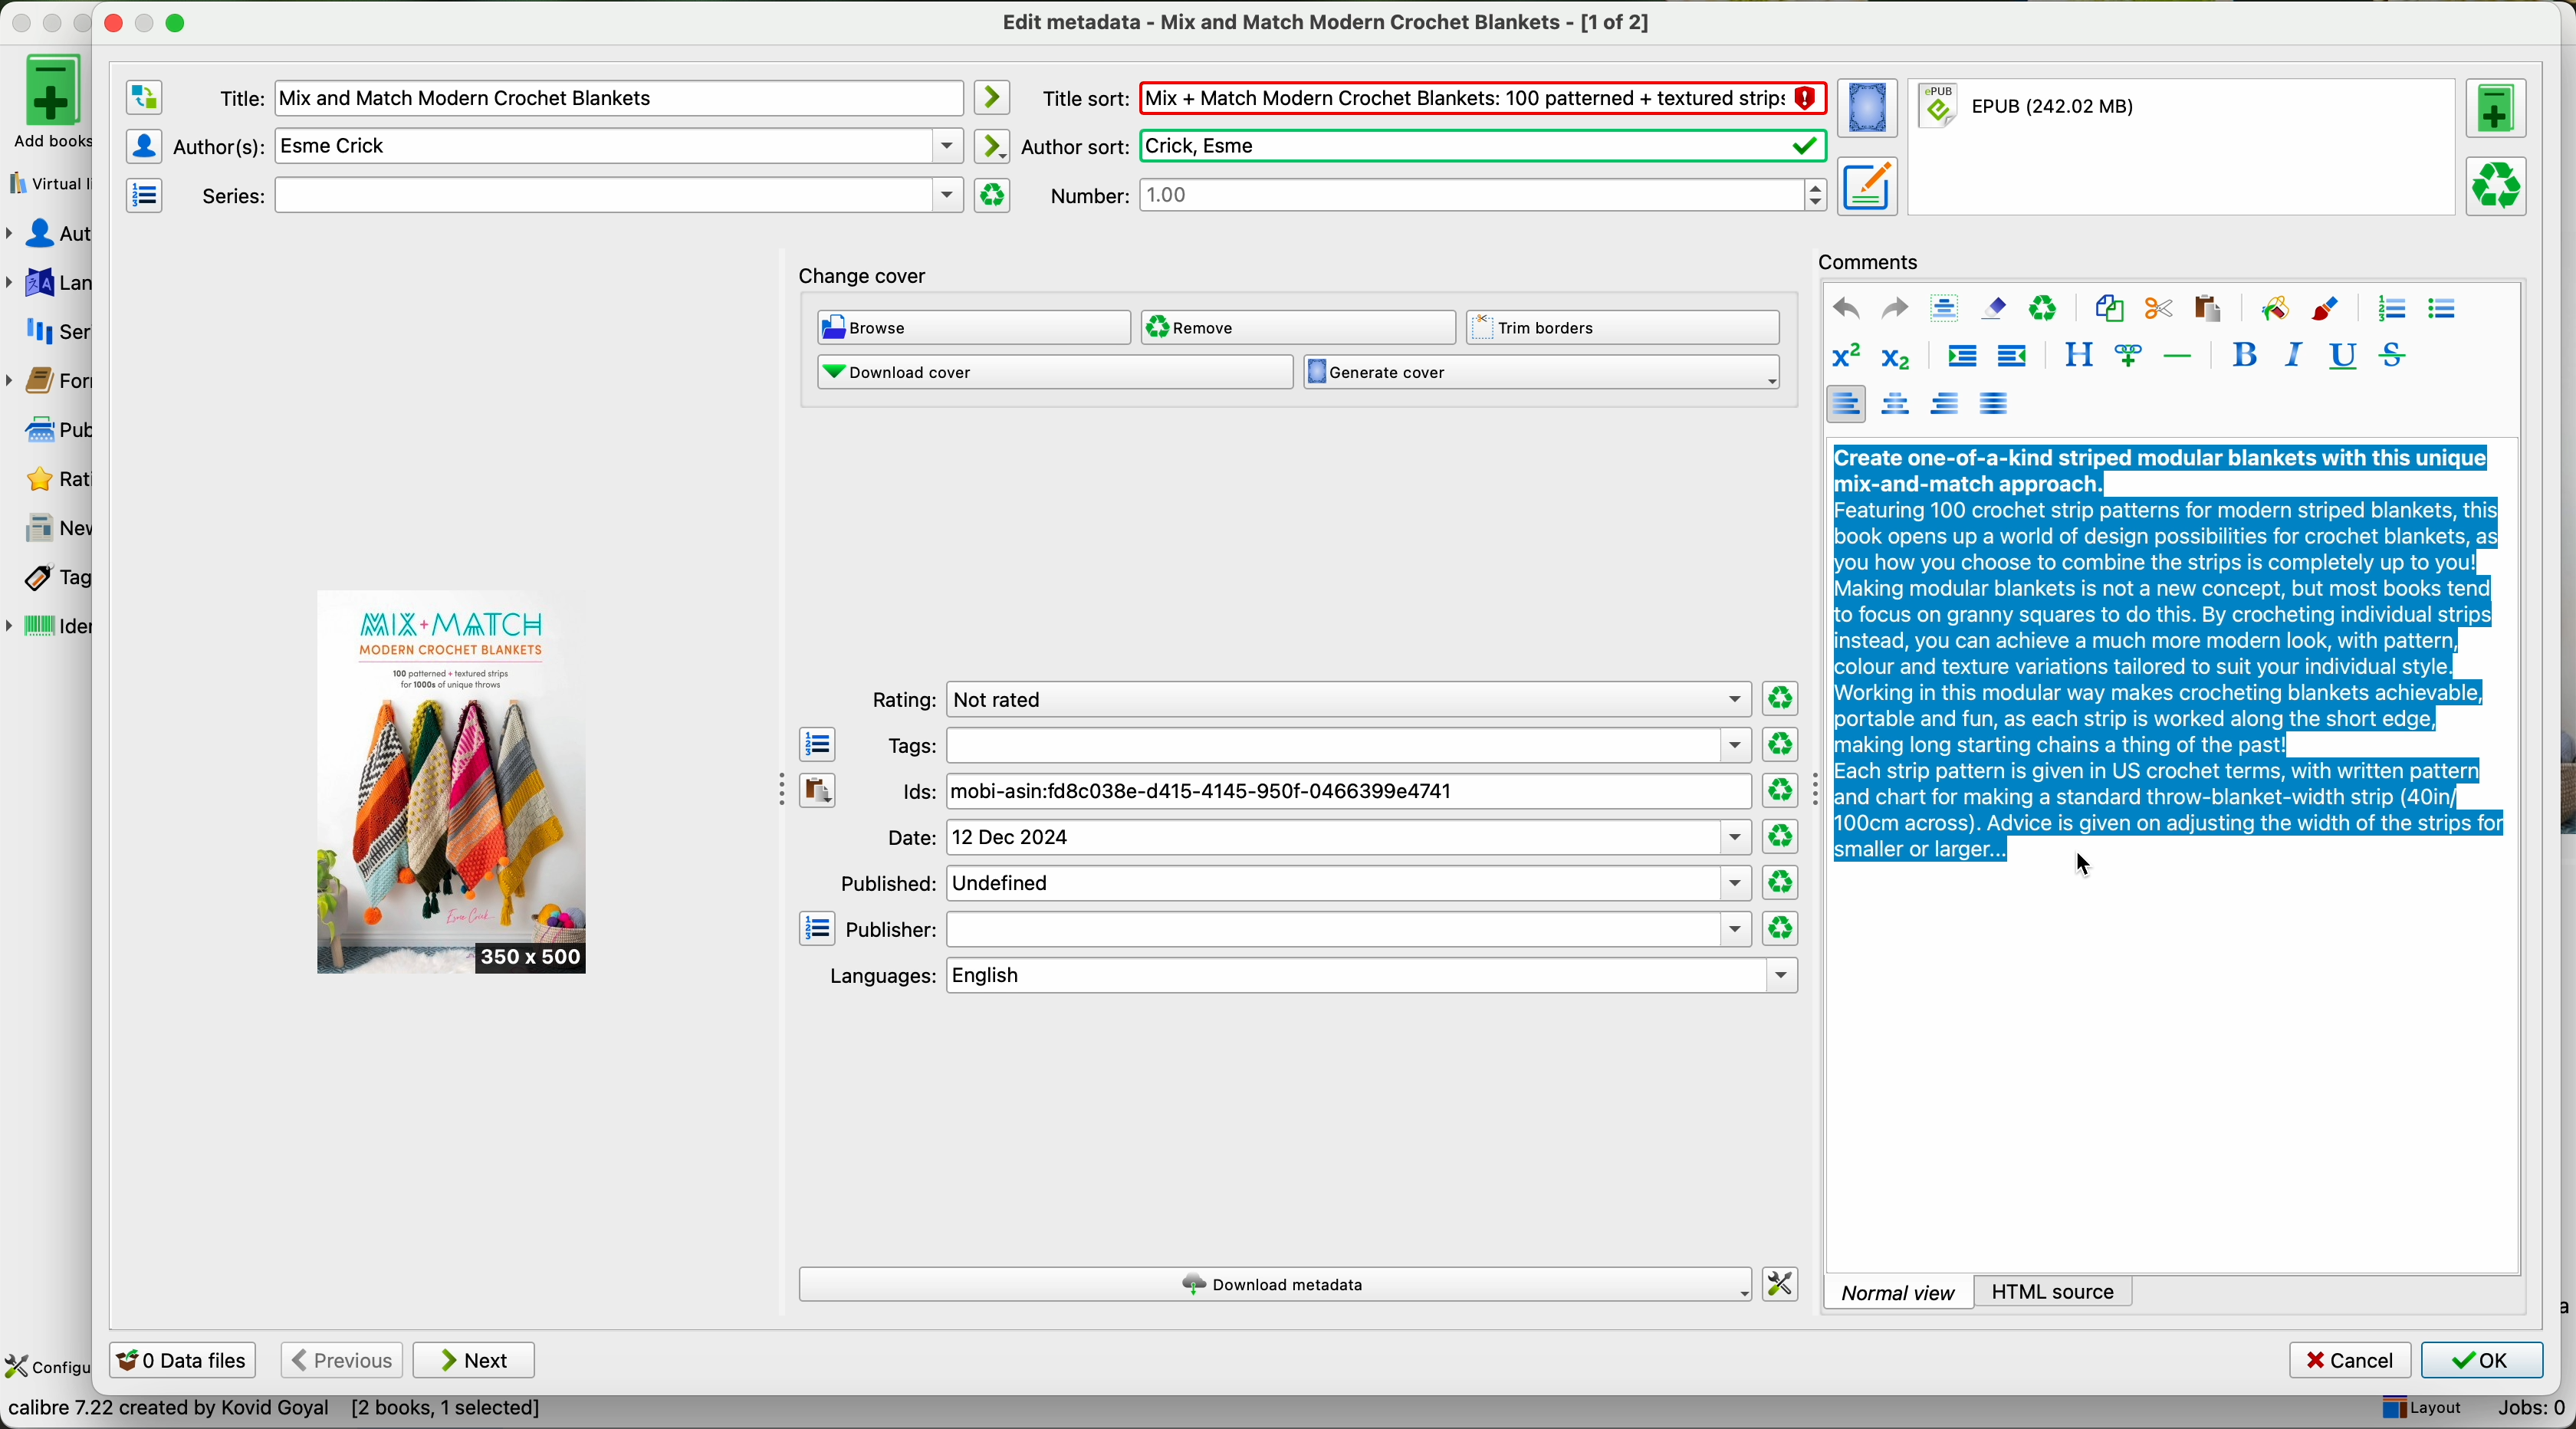 This screenshot has width=2576, height=1429. Describe the element at coordinates (819, 791) in the screenshot. I see `paste the contents of the clipboard` at that location.